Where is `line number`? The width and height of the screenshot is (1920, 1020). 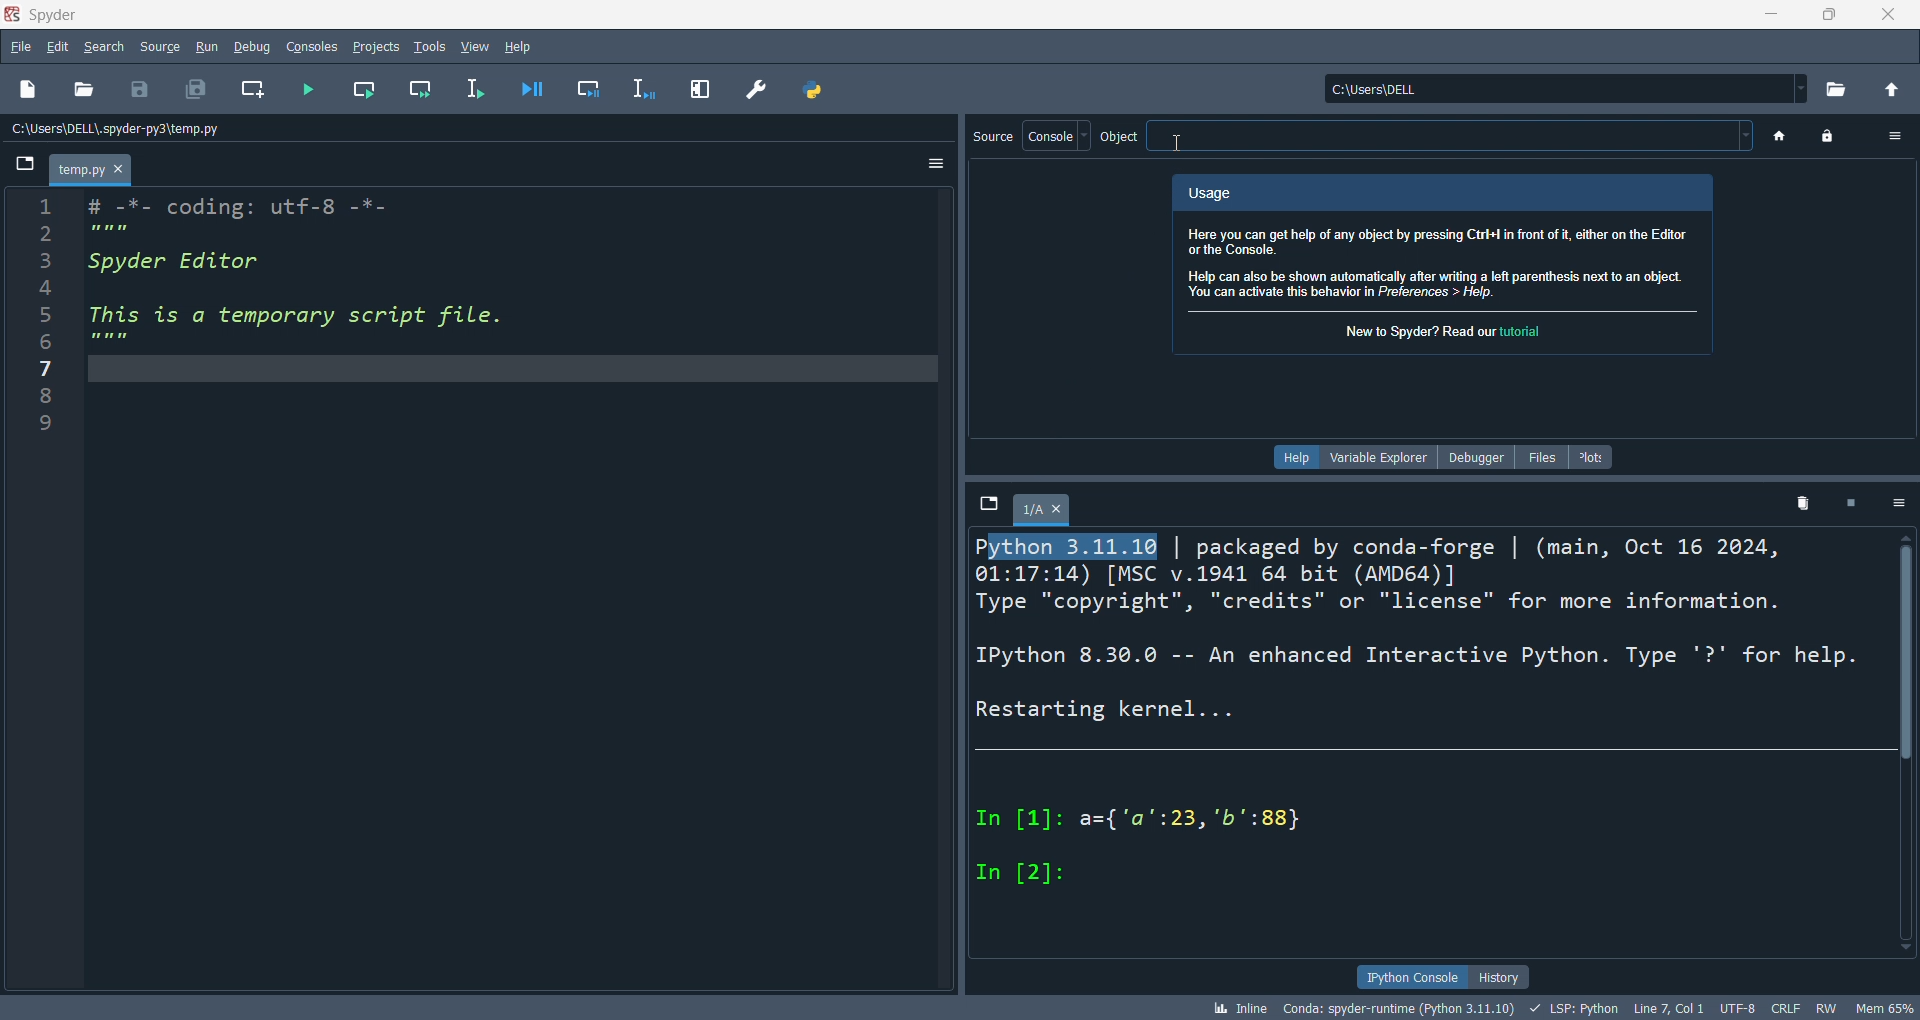
line number is located at coordinates (38, 586).